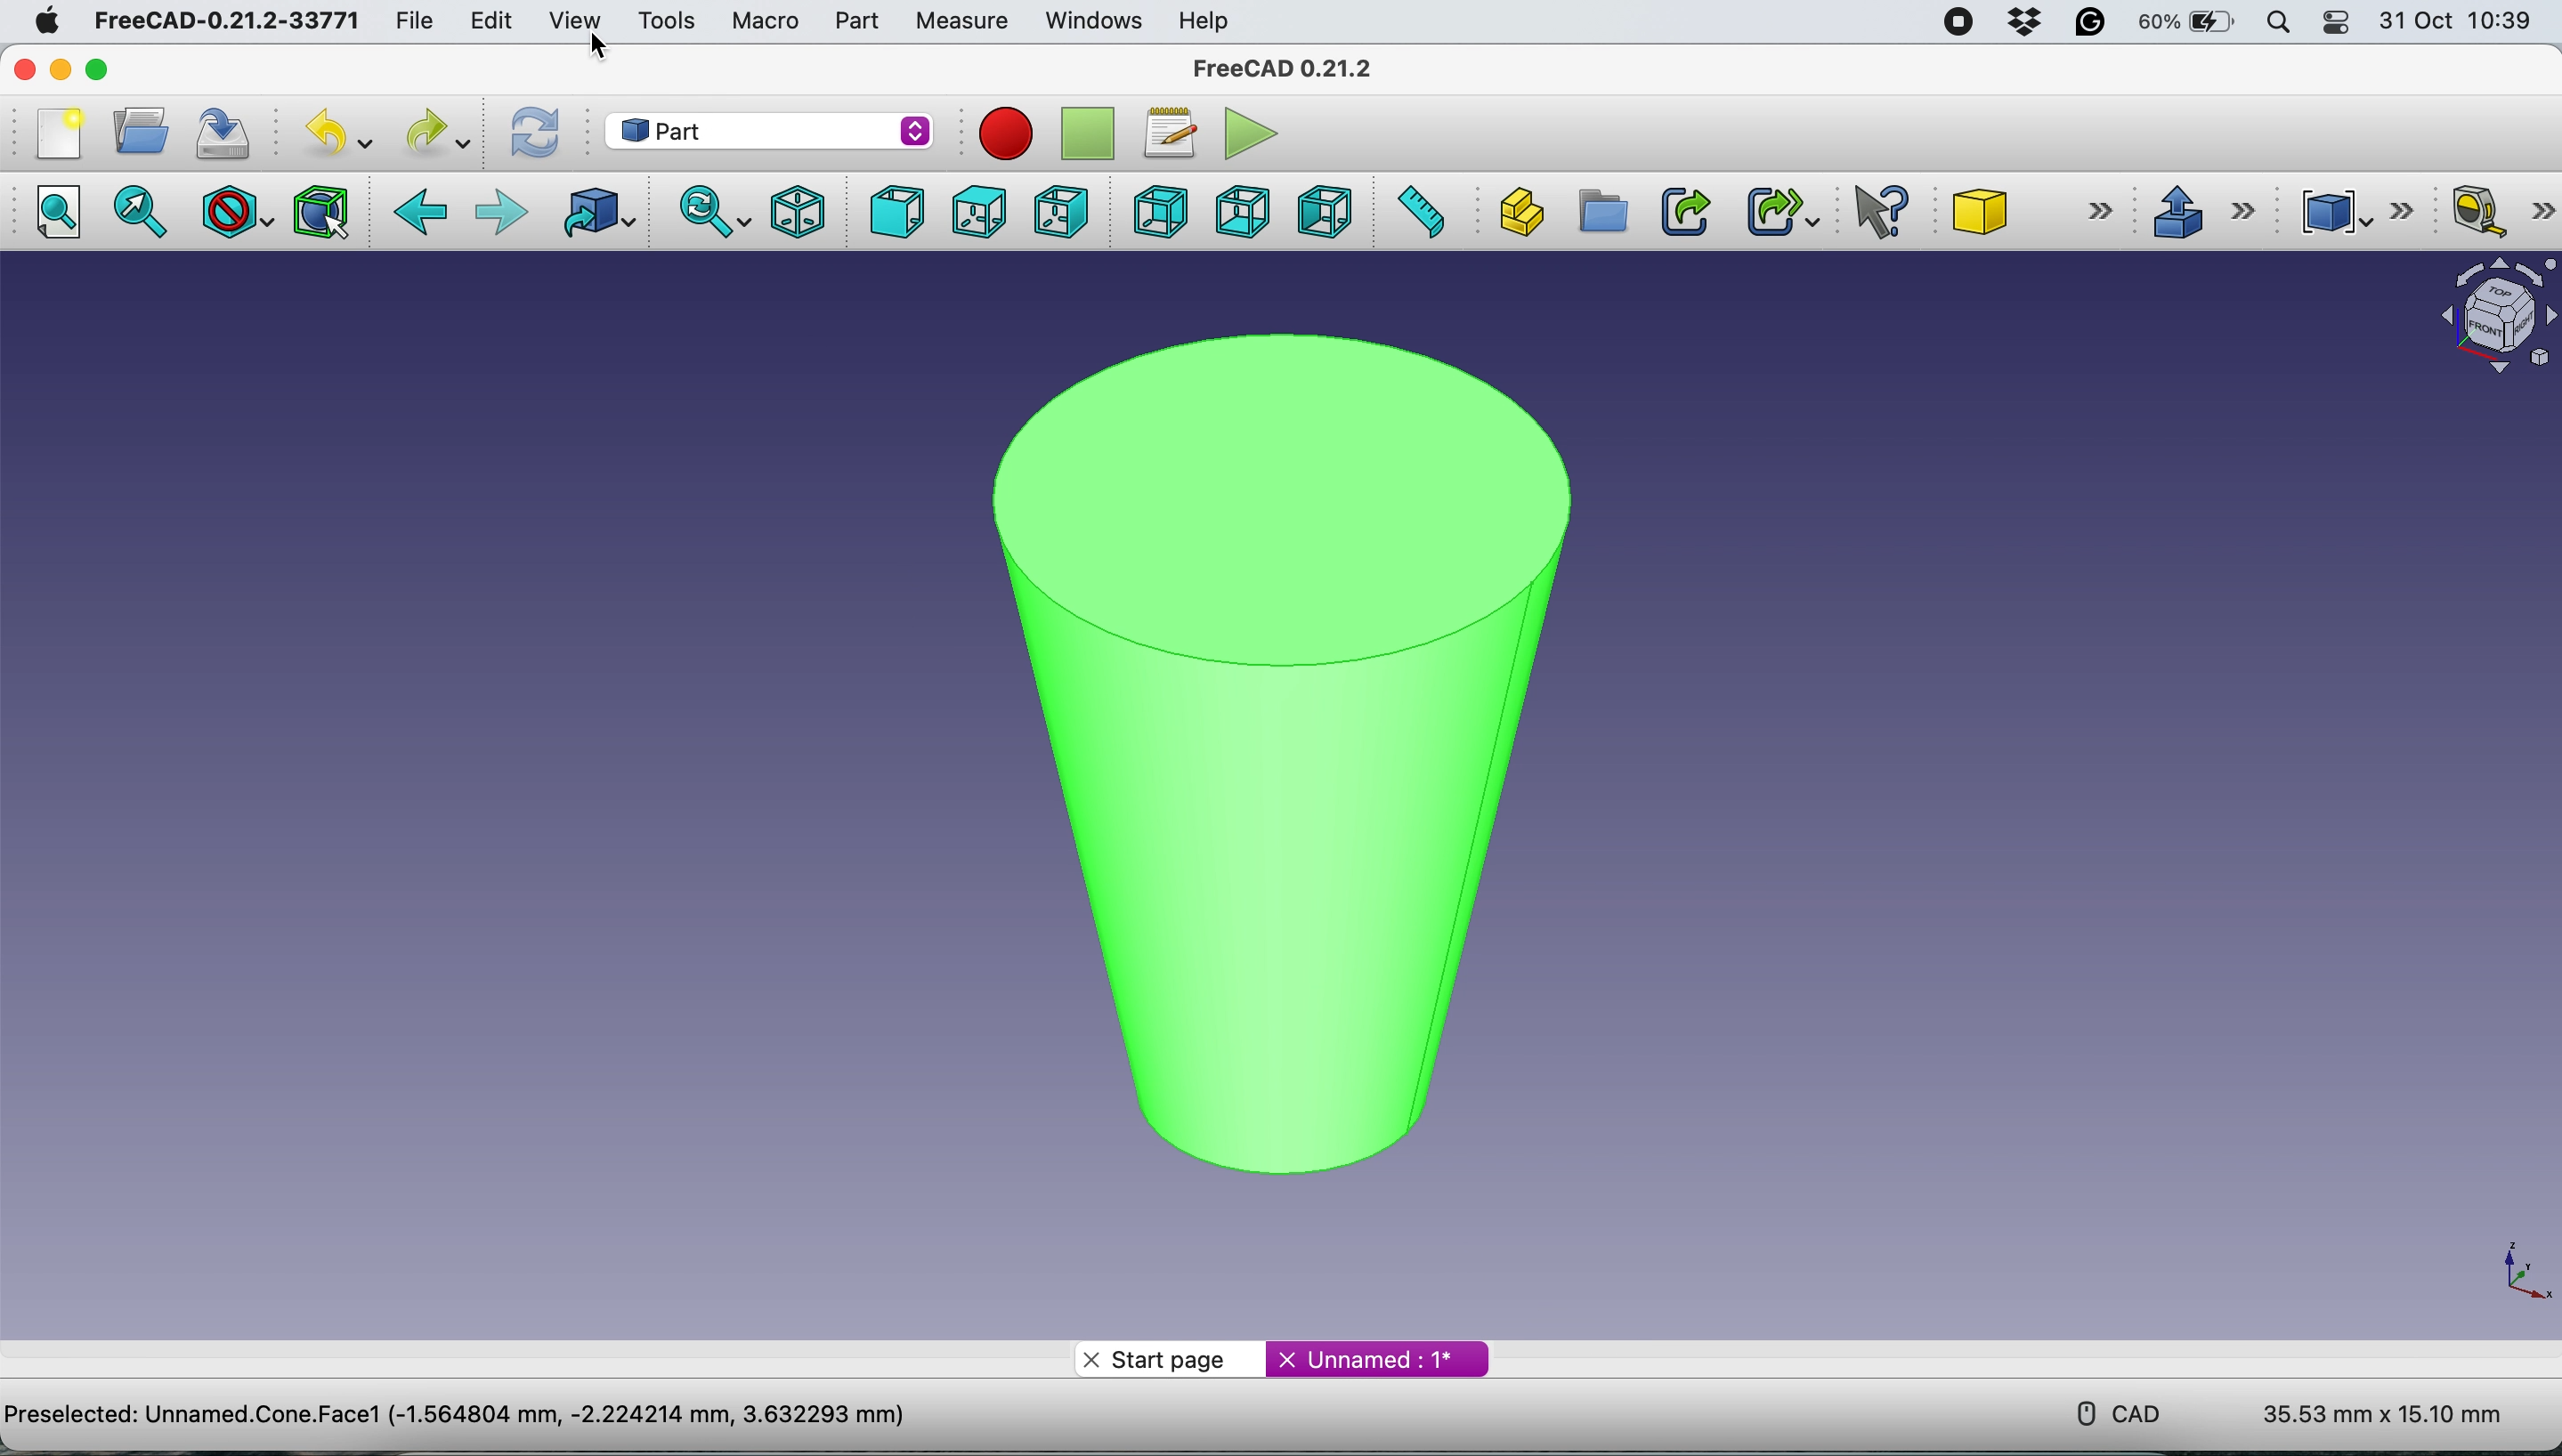  What do you see at coordinates (1328, 212) in the screenshot?
I see `left` at bounding box center [1328, 212].